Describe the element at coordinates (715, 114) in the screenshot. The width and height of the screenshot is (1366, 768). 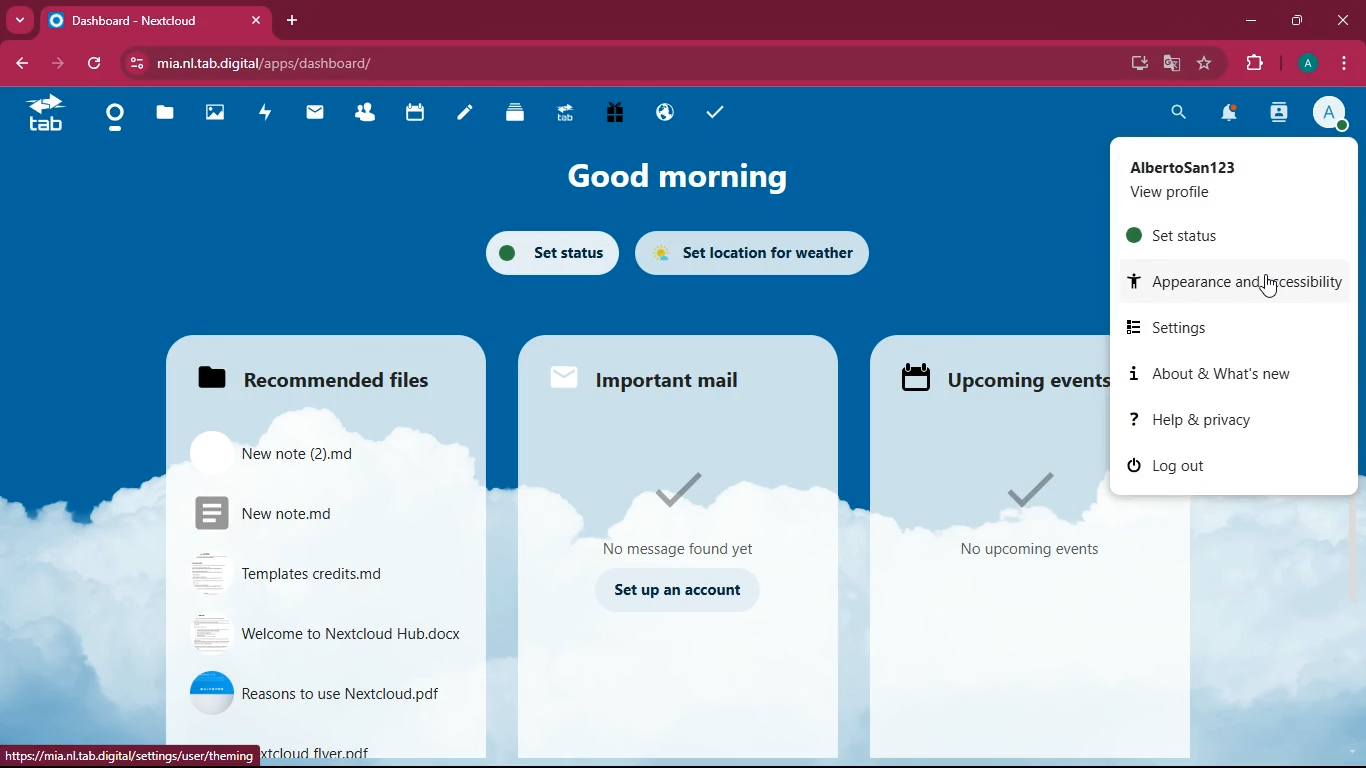
I see `tasks` at that location.